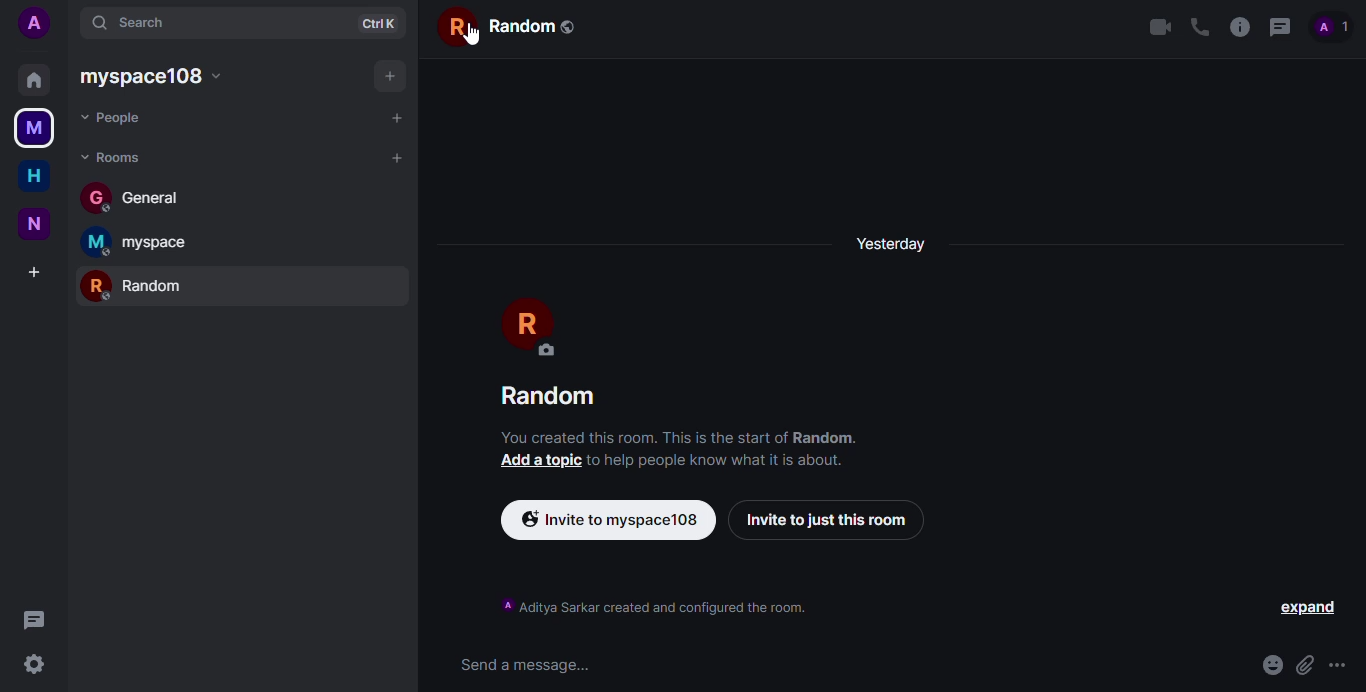 The image size is (1366, 692). Describe the element at coordinates (140, 242) in the screenshot. I see `myspace` at that location.